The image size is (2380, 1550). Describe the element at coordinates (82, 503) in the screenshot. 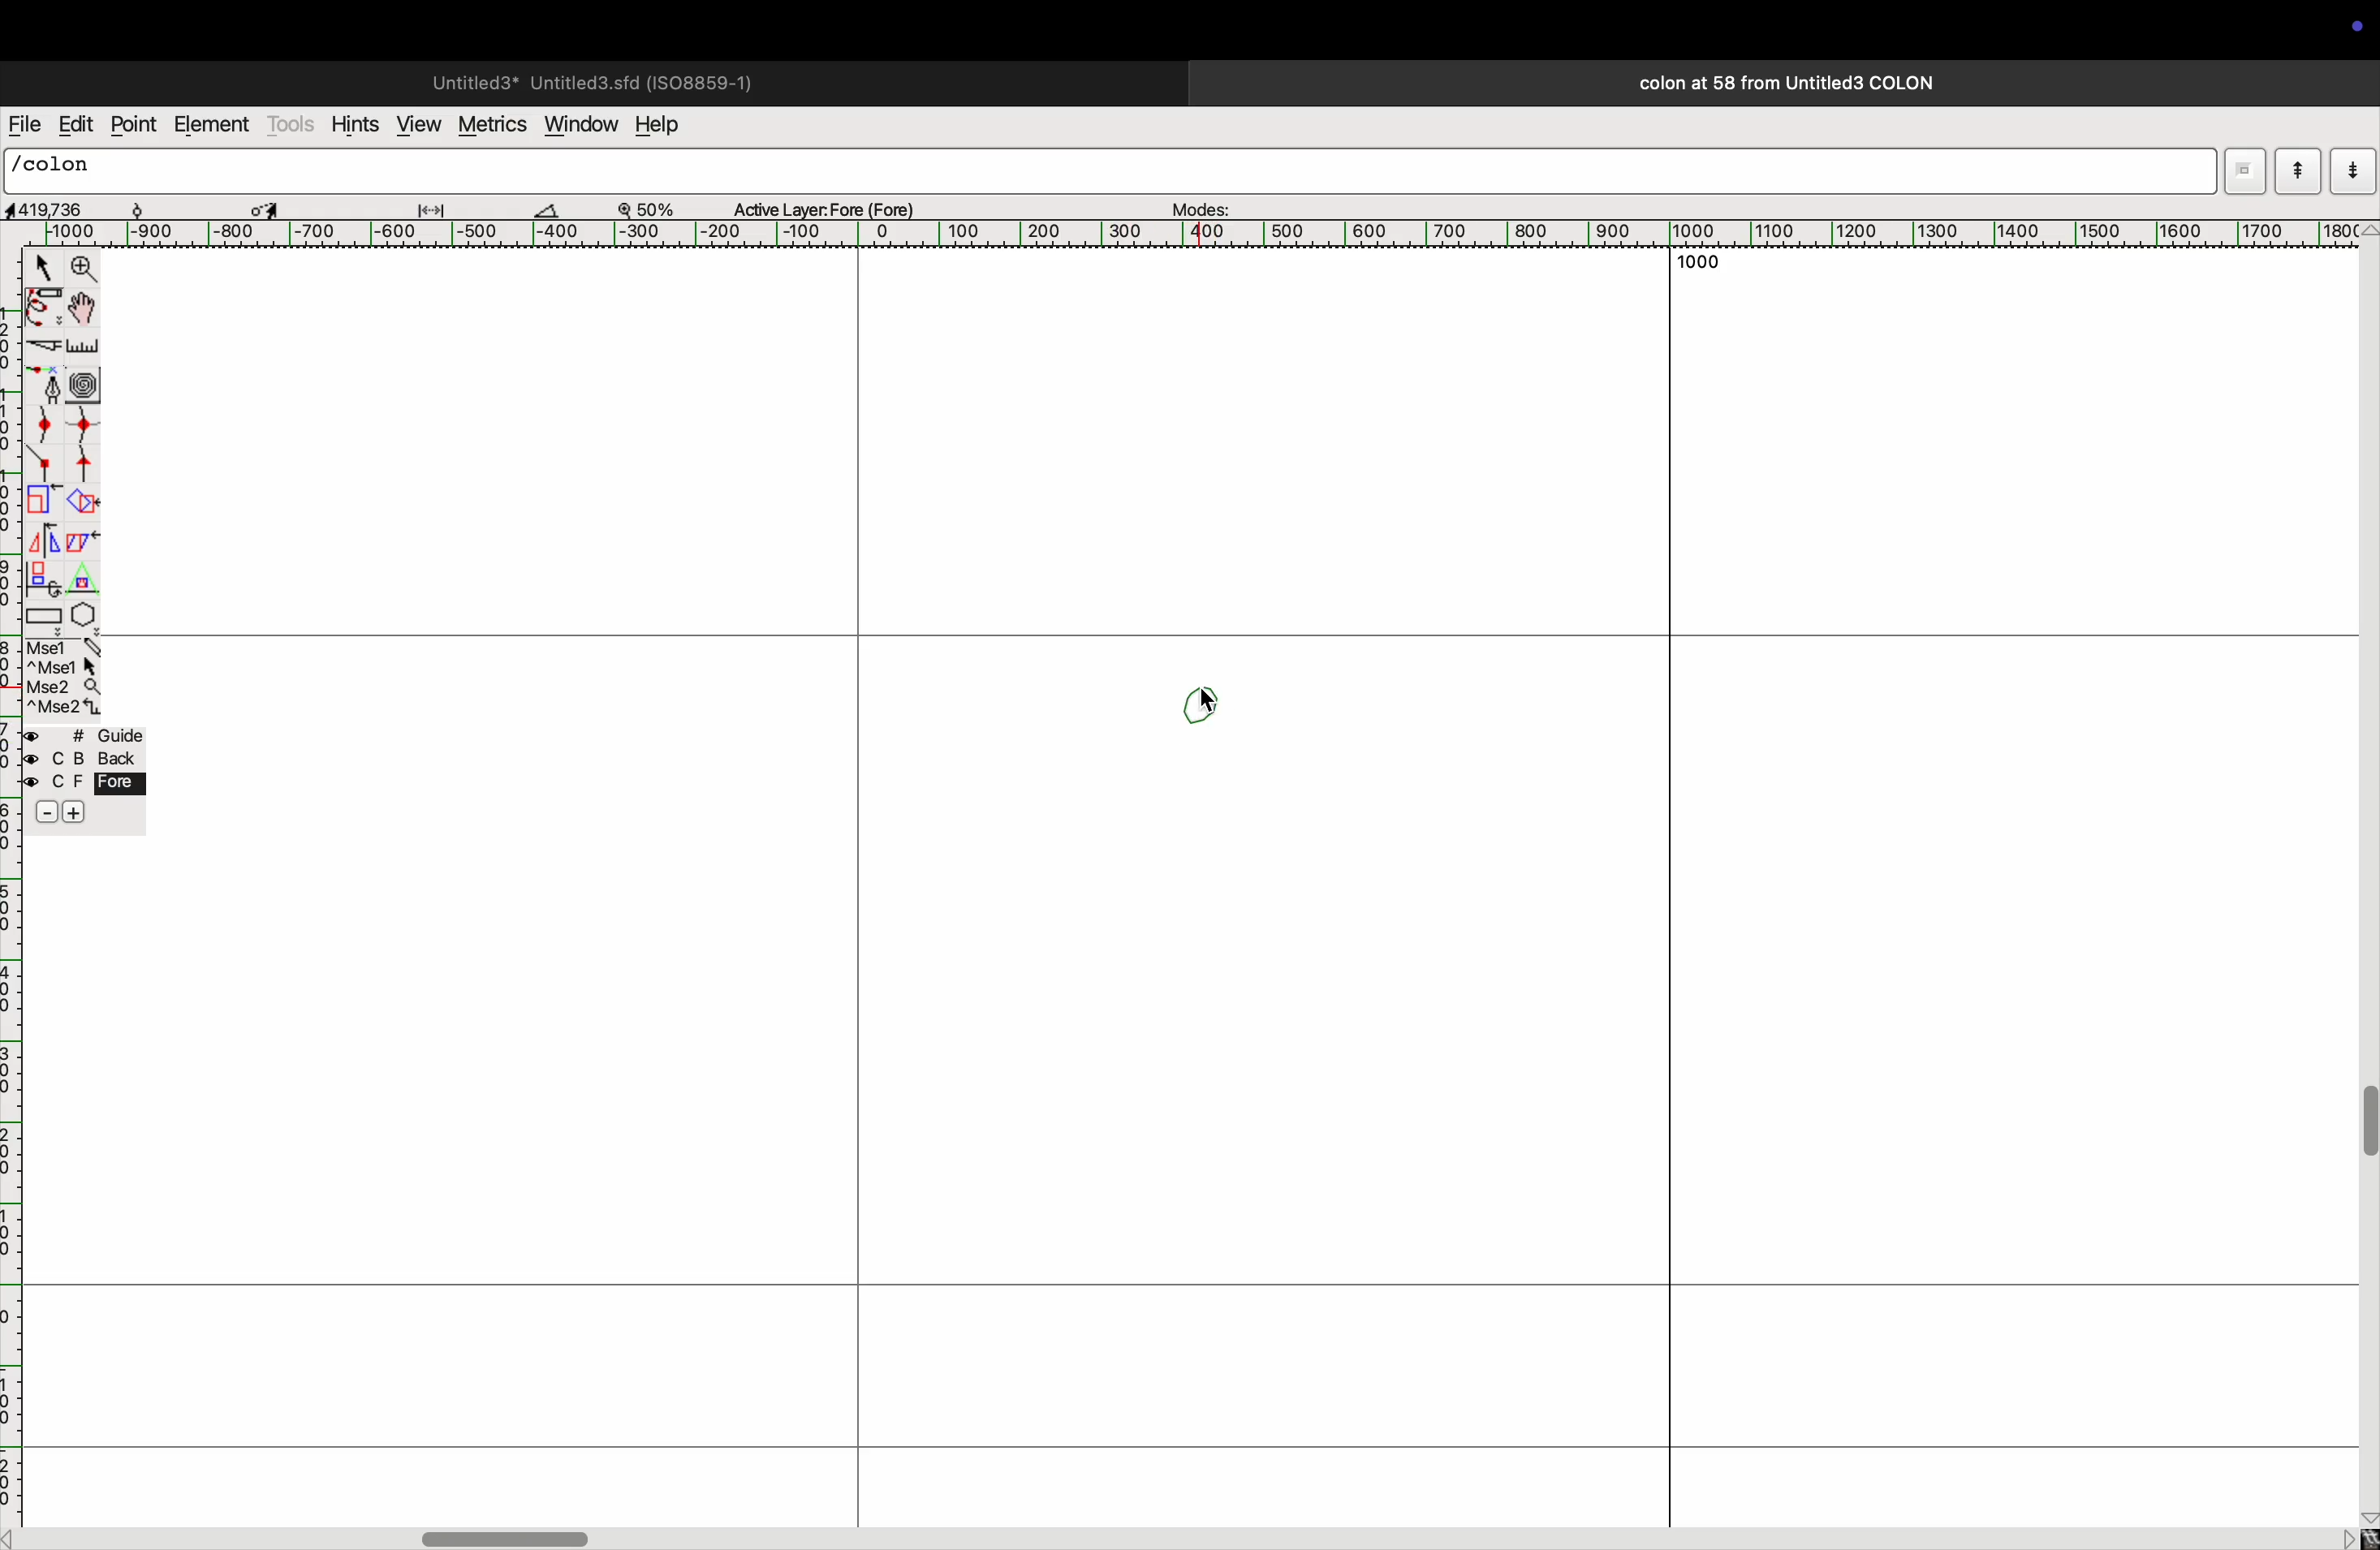

I see `extract` at that location.